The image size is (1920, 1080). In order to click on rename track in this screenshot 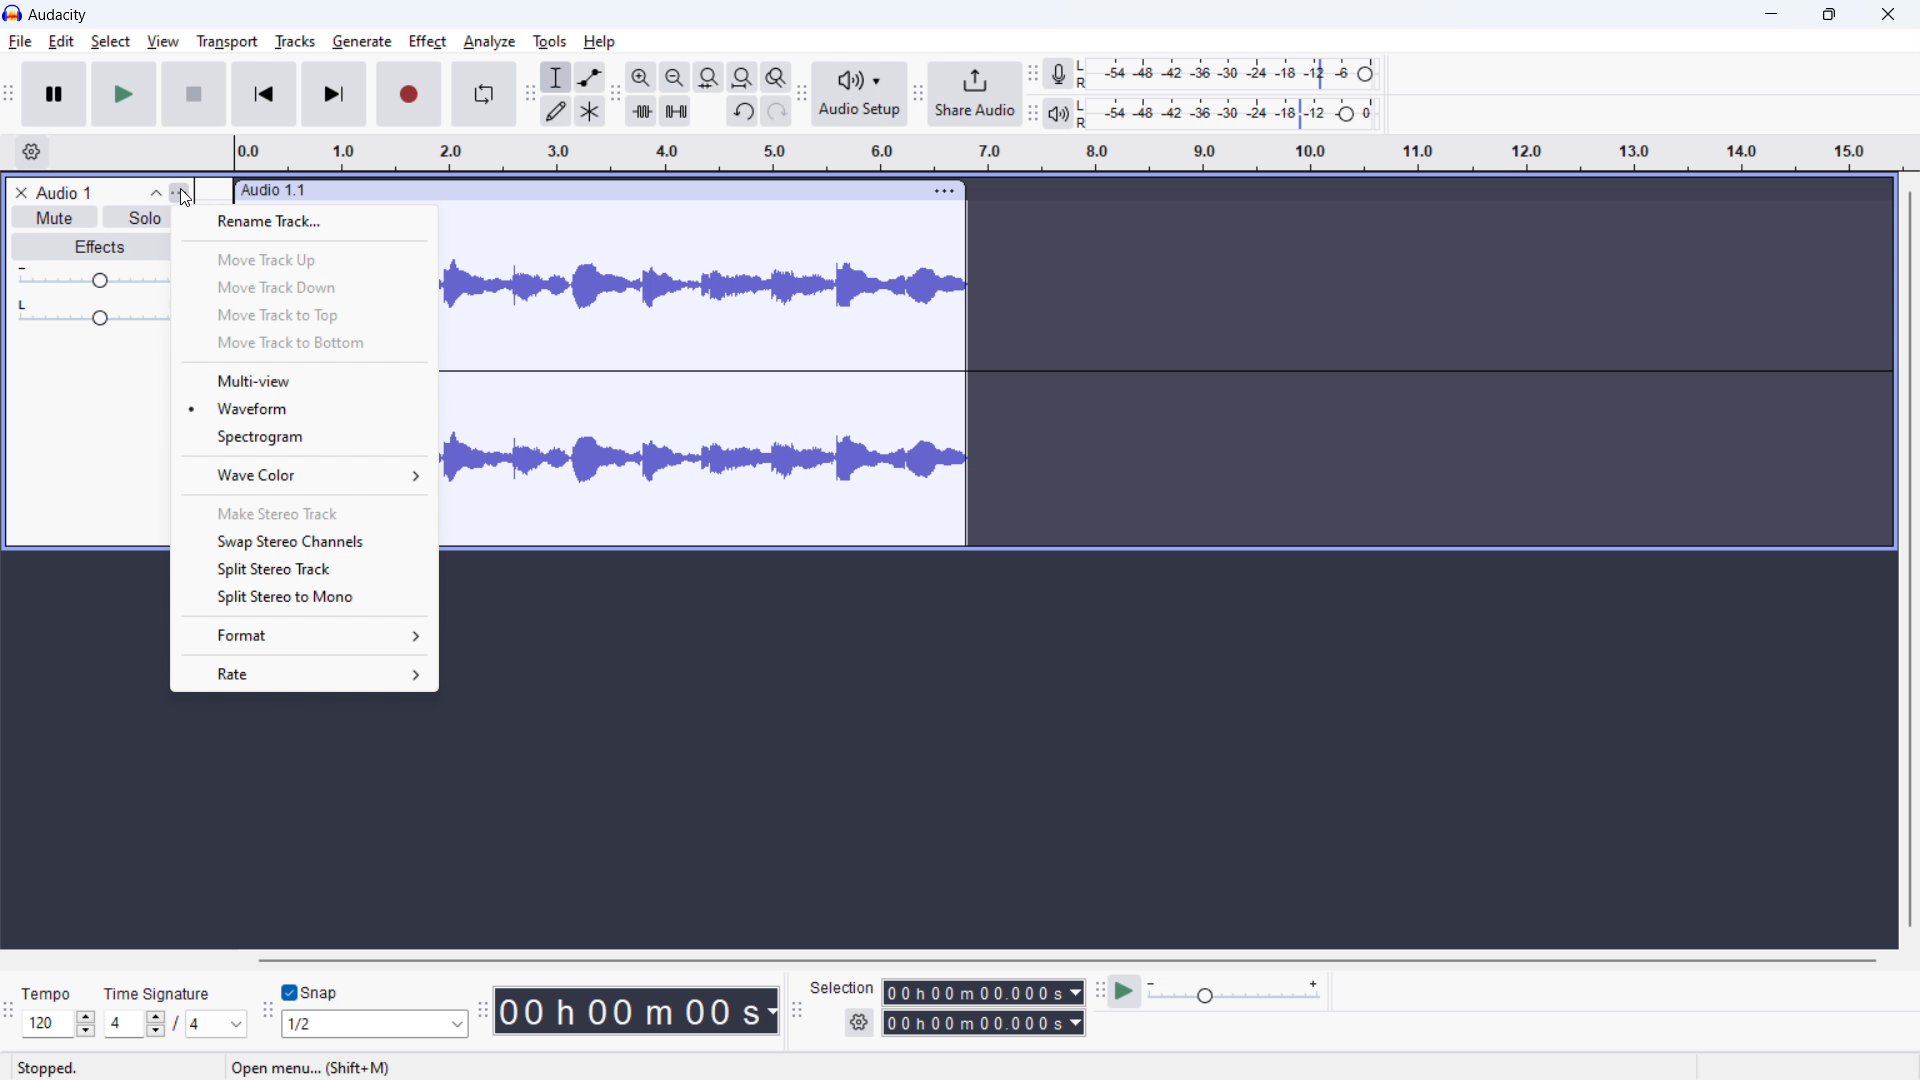, I will do `click(310, 224)`.